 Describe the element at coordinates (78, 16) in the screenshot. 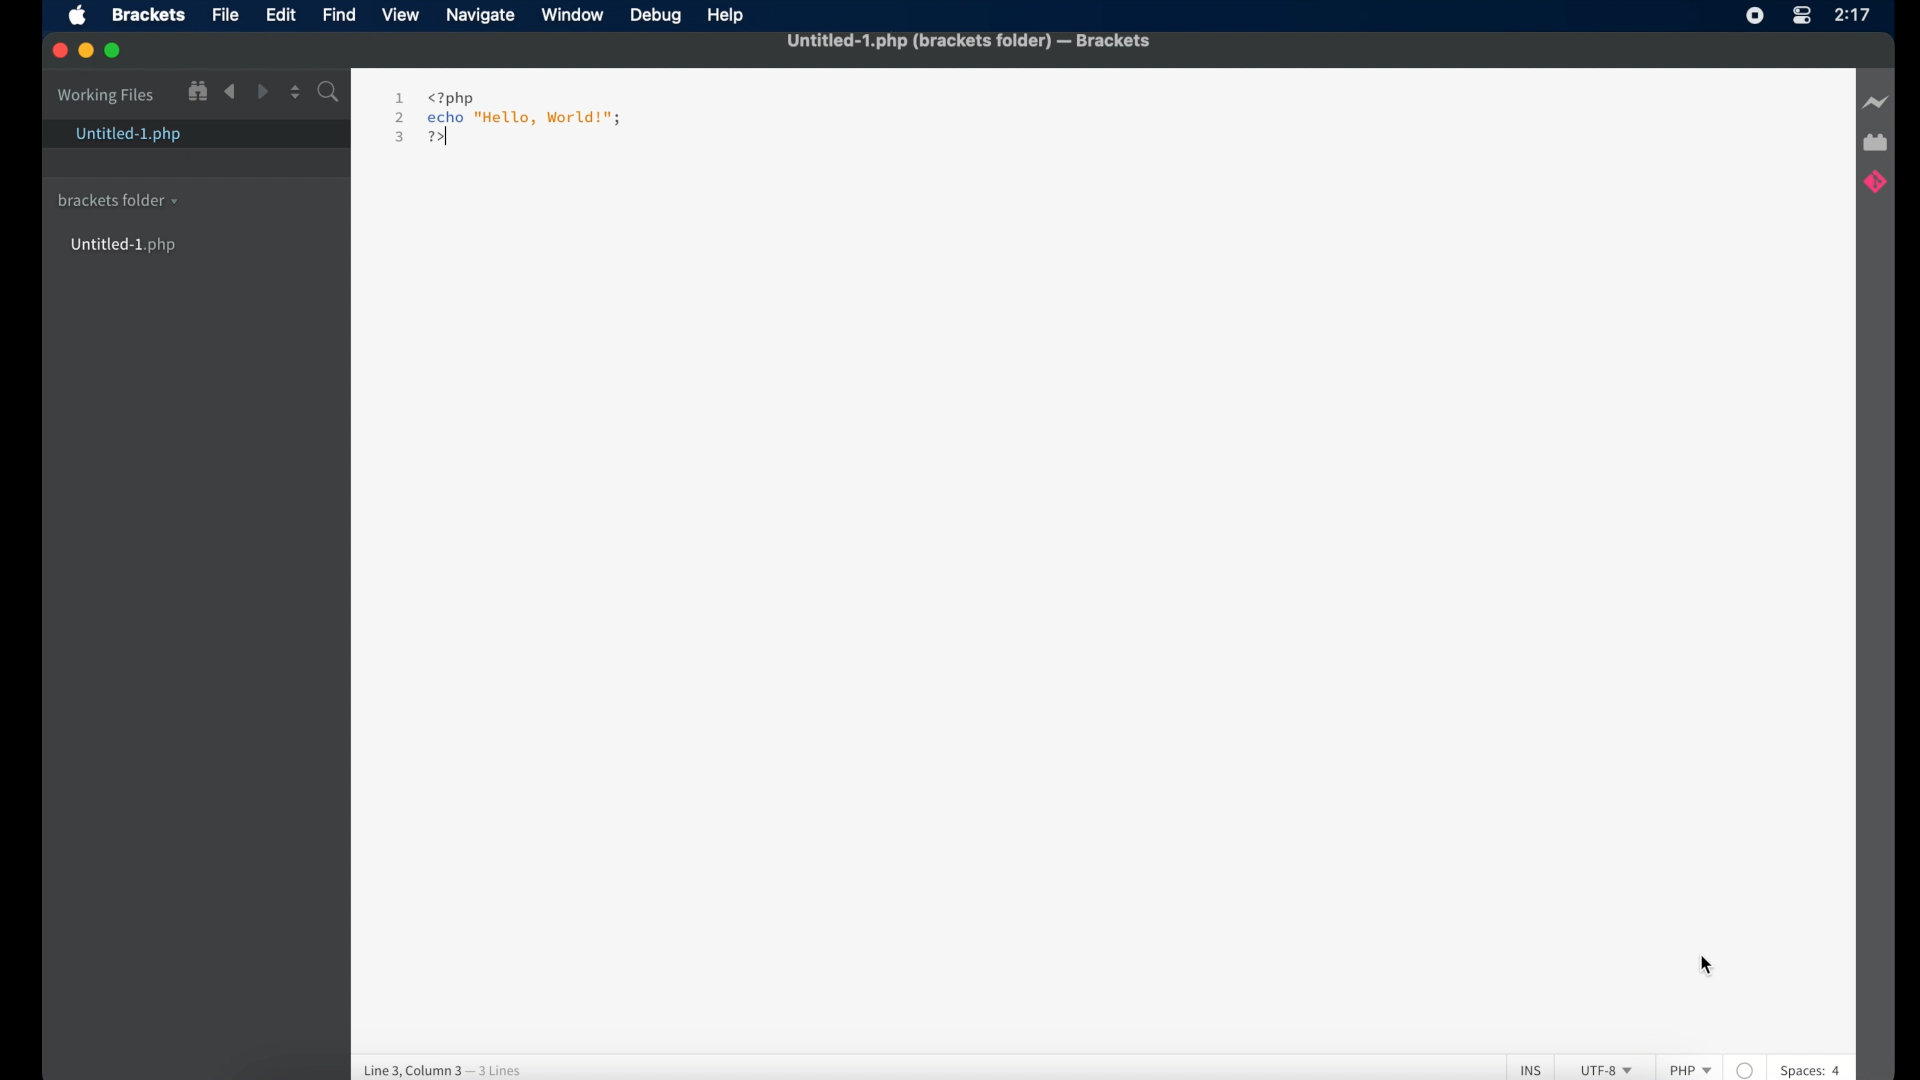

I see `apple icon` at that location.